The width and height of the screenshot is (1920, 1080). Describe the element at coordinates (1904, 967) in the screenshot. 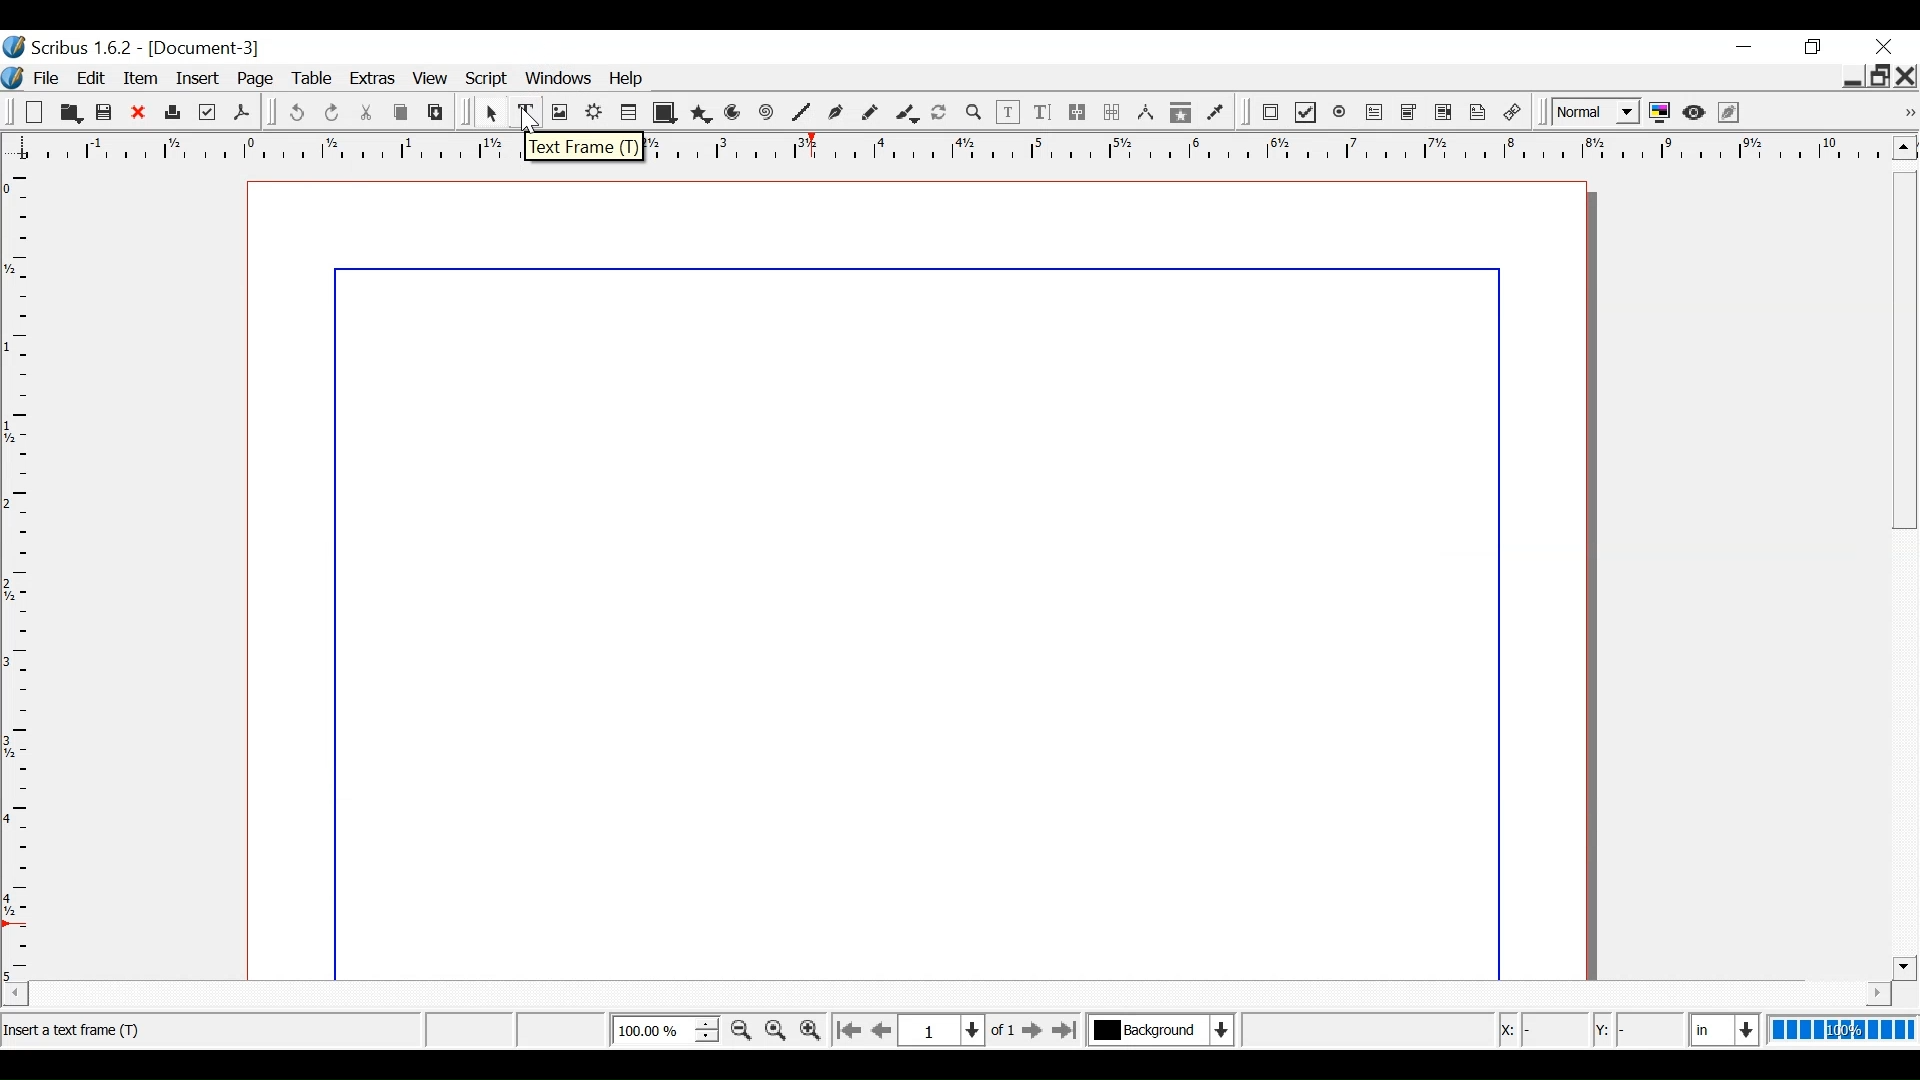

I see `Scroll down` at that location.